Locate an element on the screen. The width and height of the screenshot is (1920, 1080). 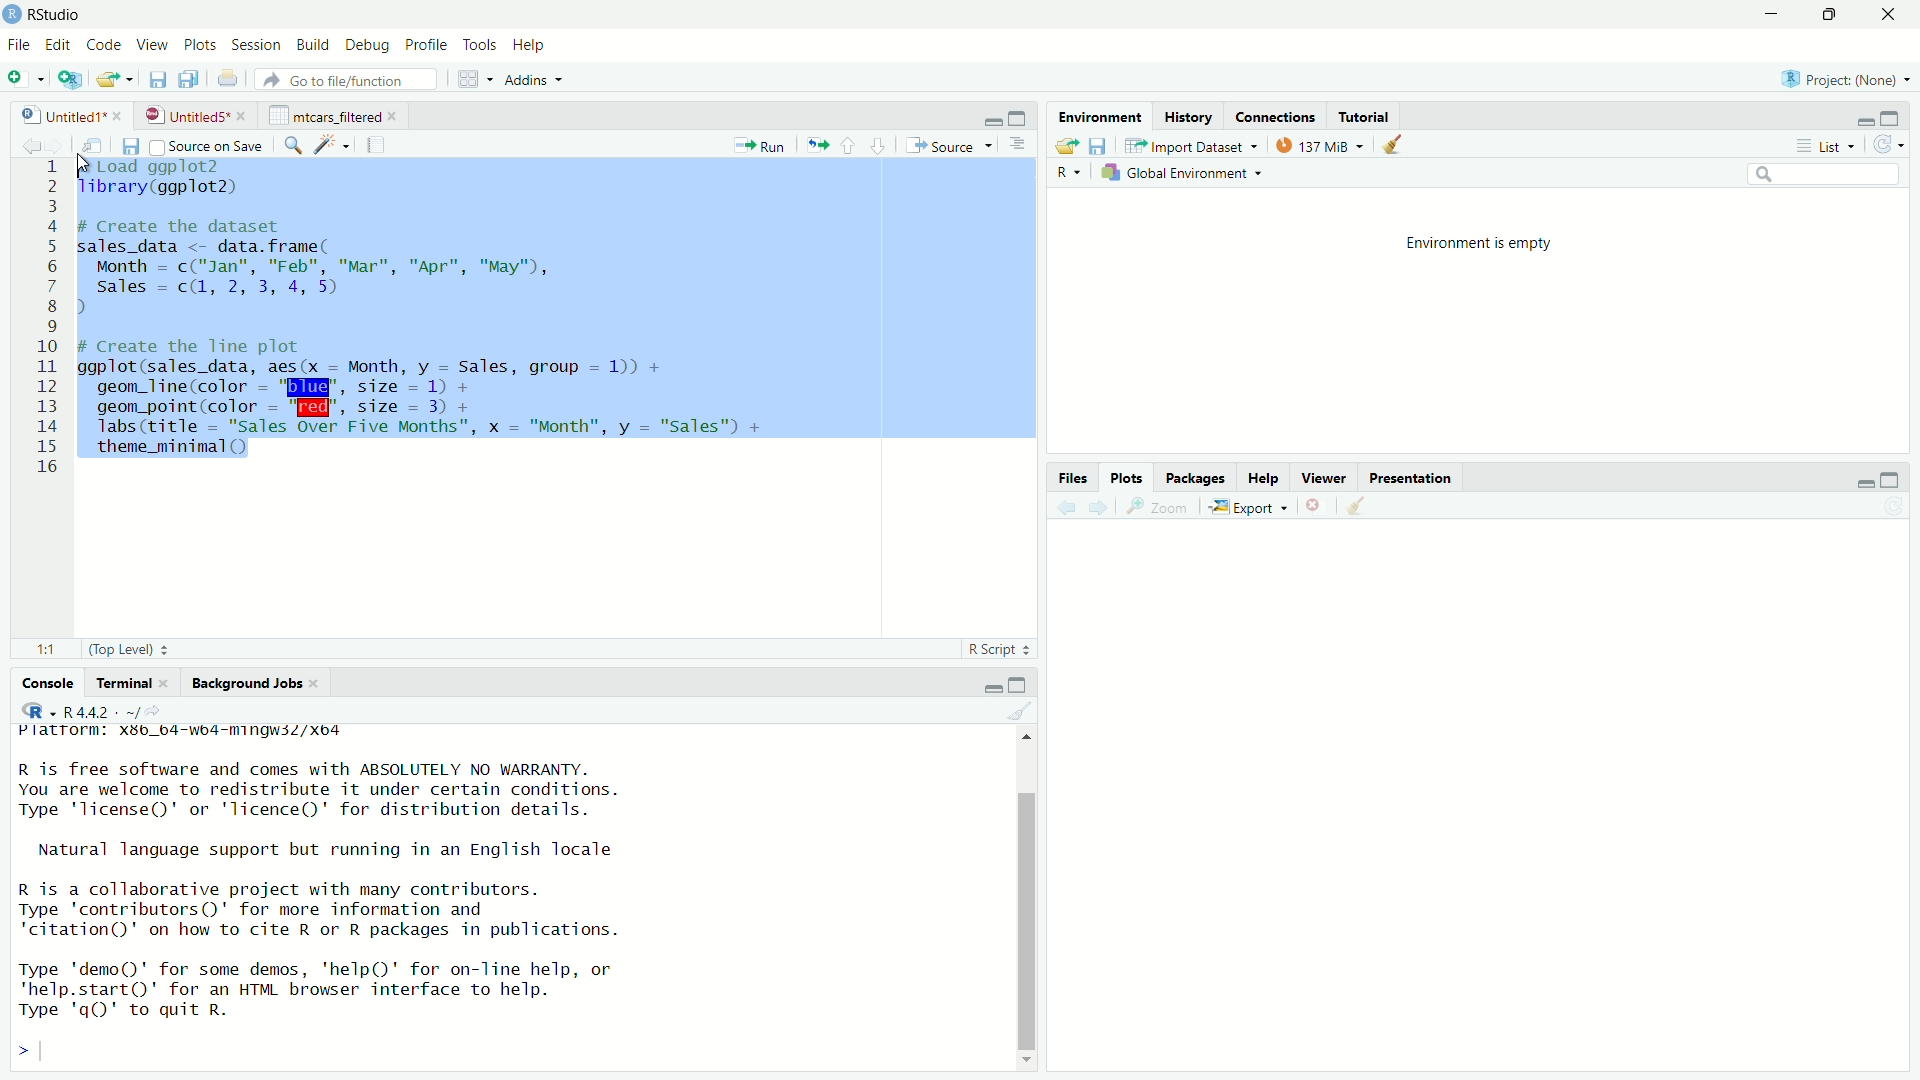
next code section is located at coordinates (879, 145).